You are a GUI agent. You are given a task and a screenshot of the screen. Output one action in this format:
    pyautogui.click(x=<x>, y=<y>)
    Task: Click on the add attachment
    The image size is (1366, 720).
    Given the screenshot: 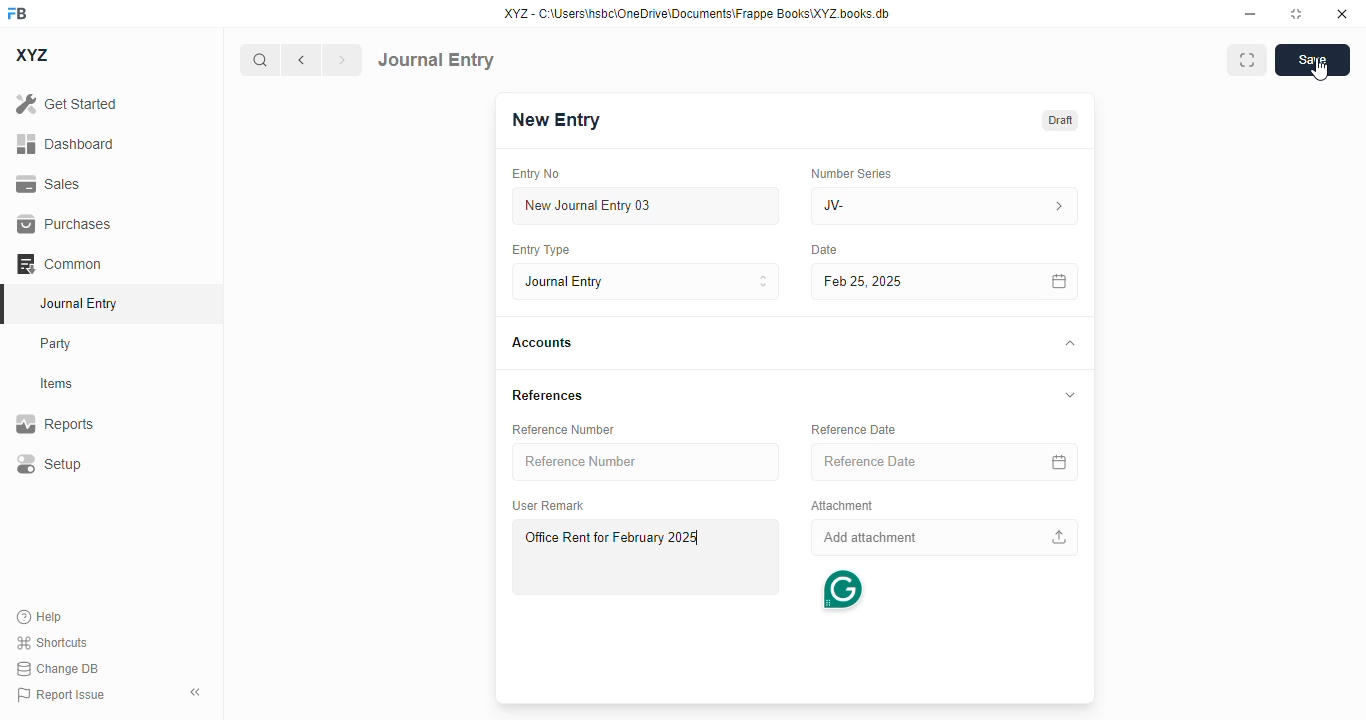 What is the action you would take?
    pyautogui.click(x=946, y=538)
    